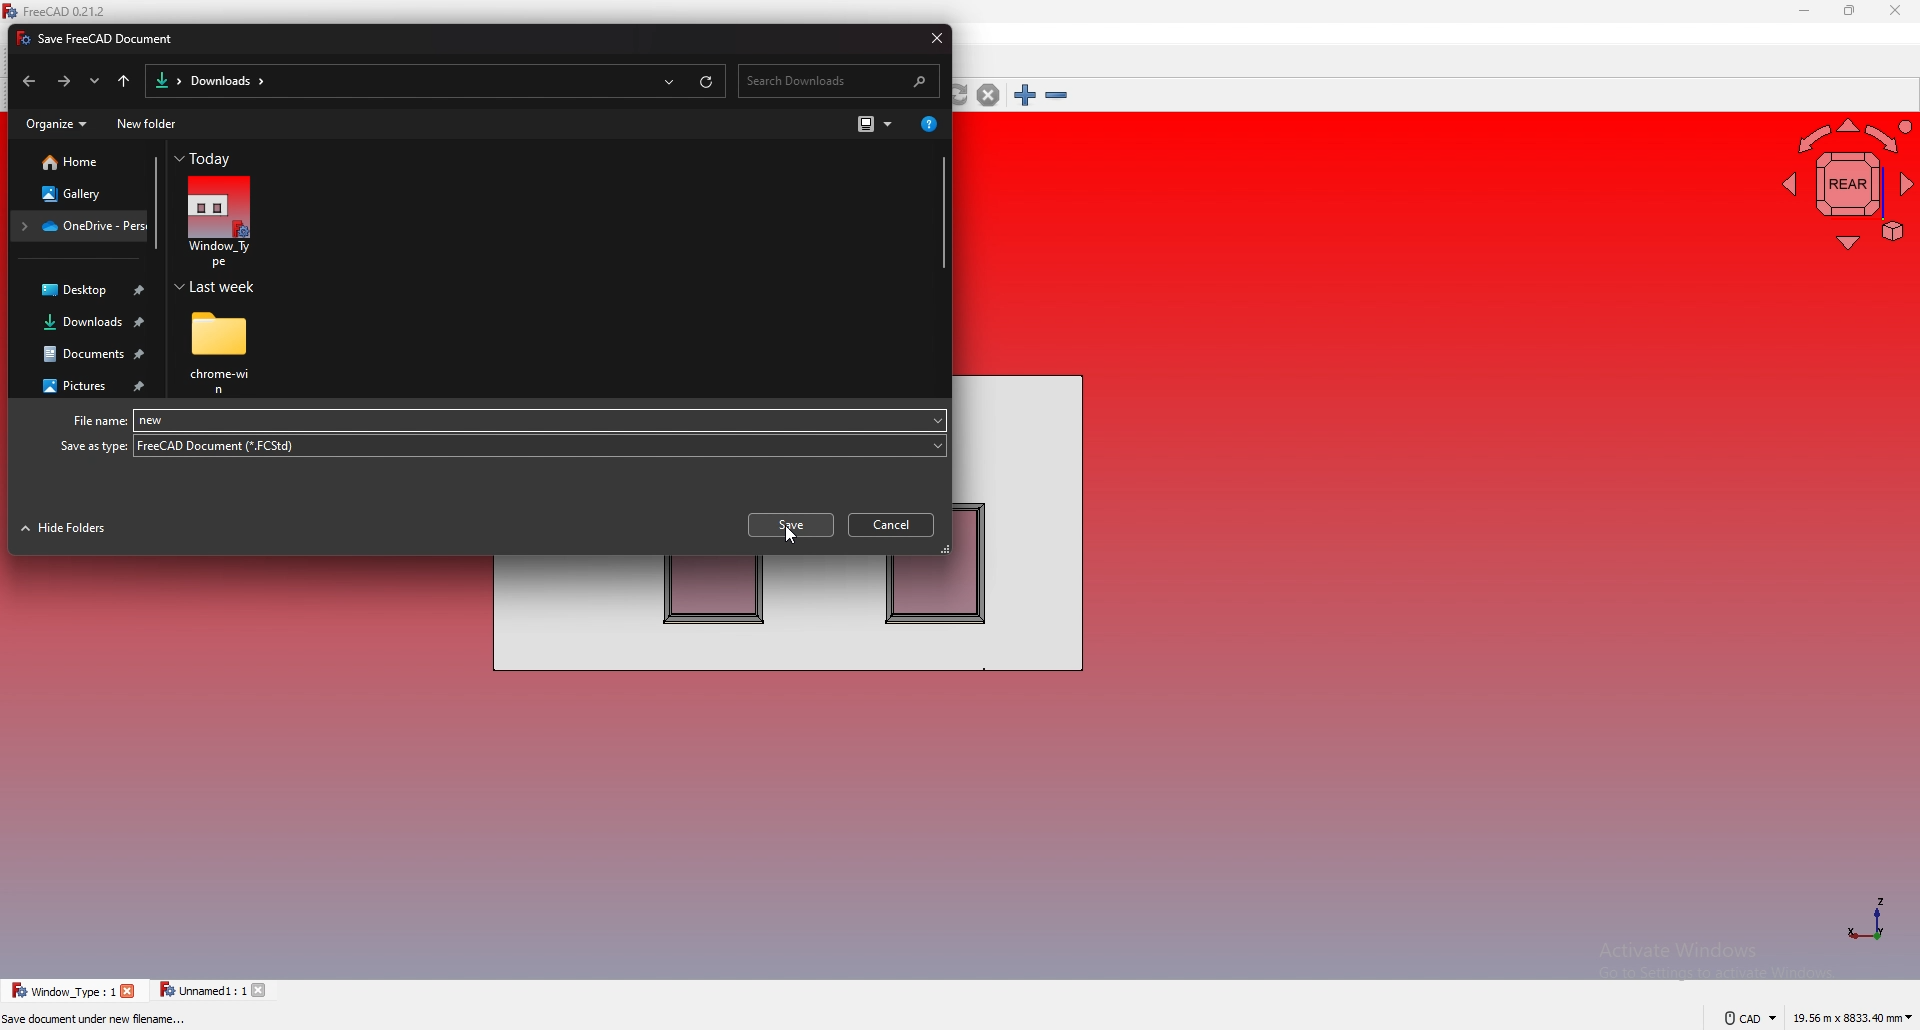 This screenshot has height=1030, width=1920. I want to click on recent, so click(669, 80).